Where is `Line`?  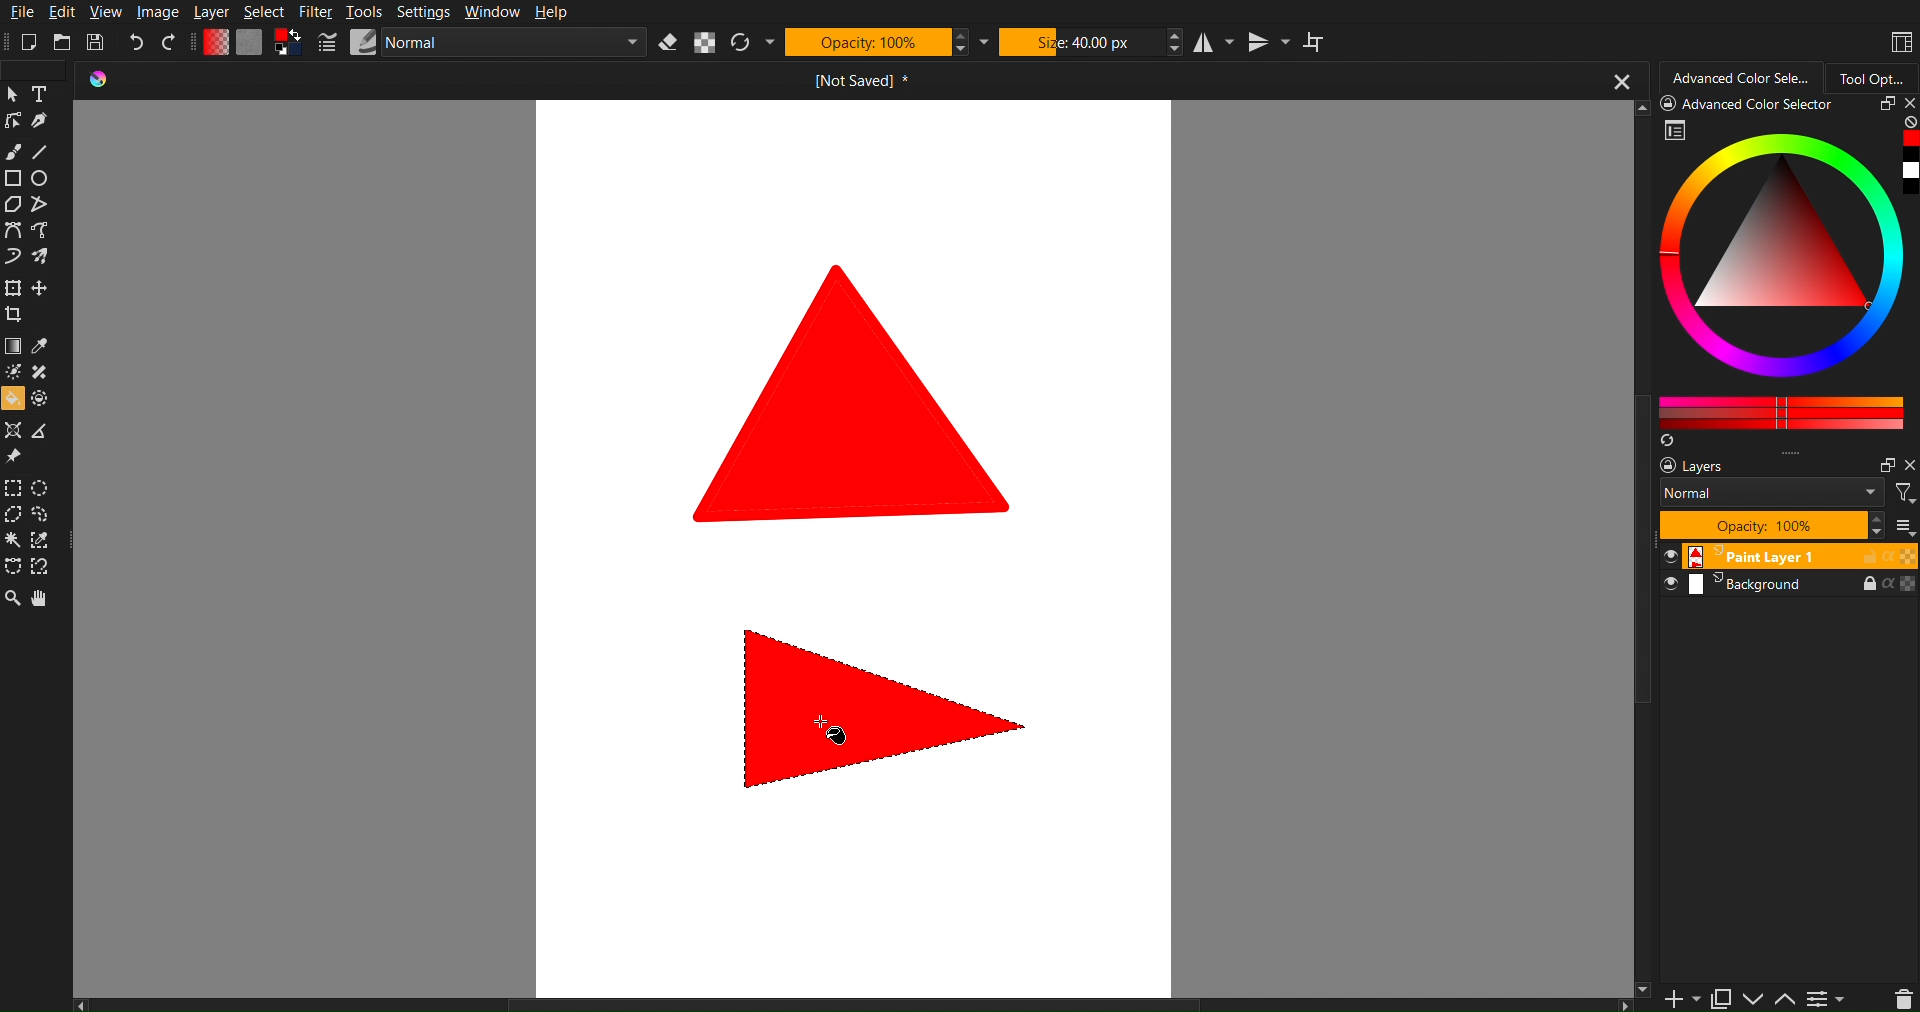 Line is located at coordinates (46, 153).